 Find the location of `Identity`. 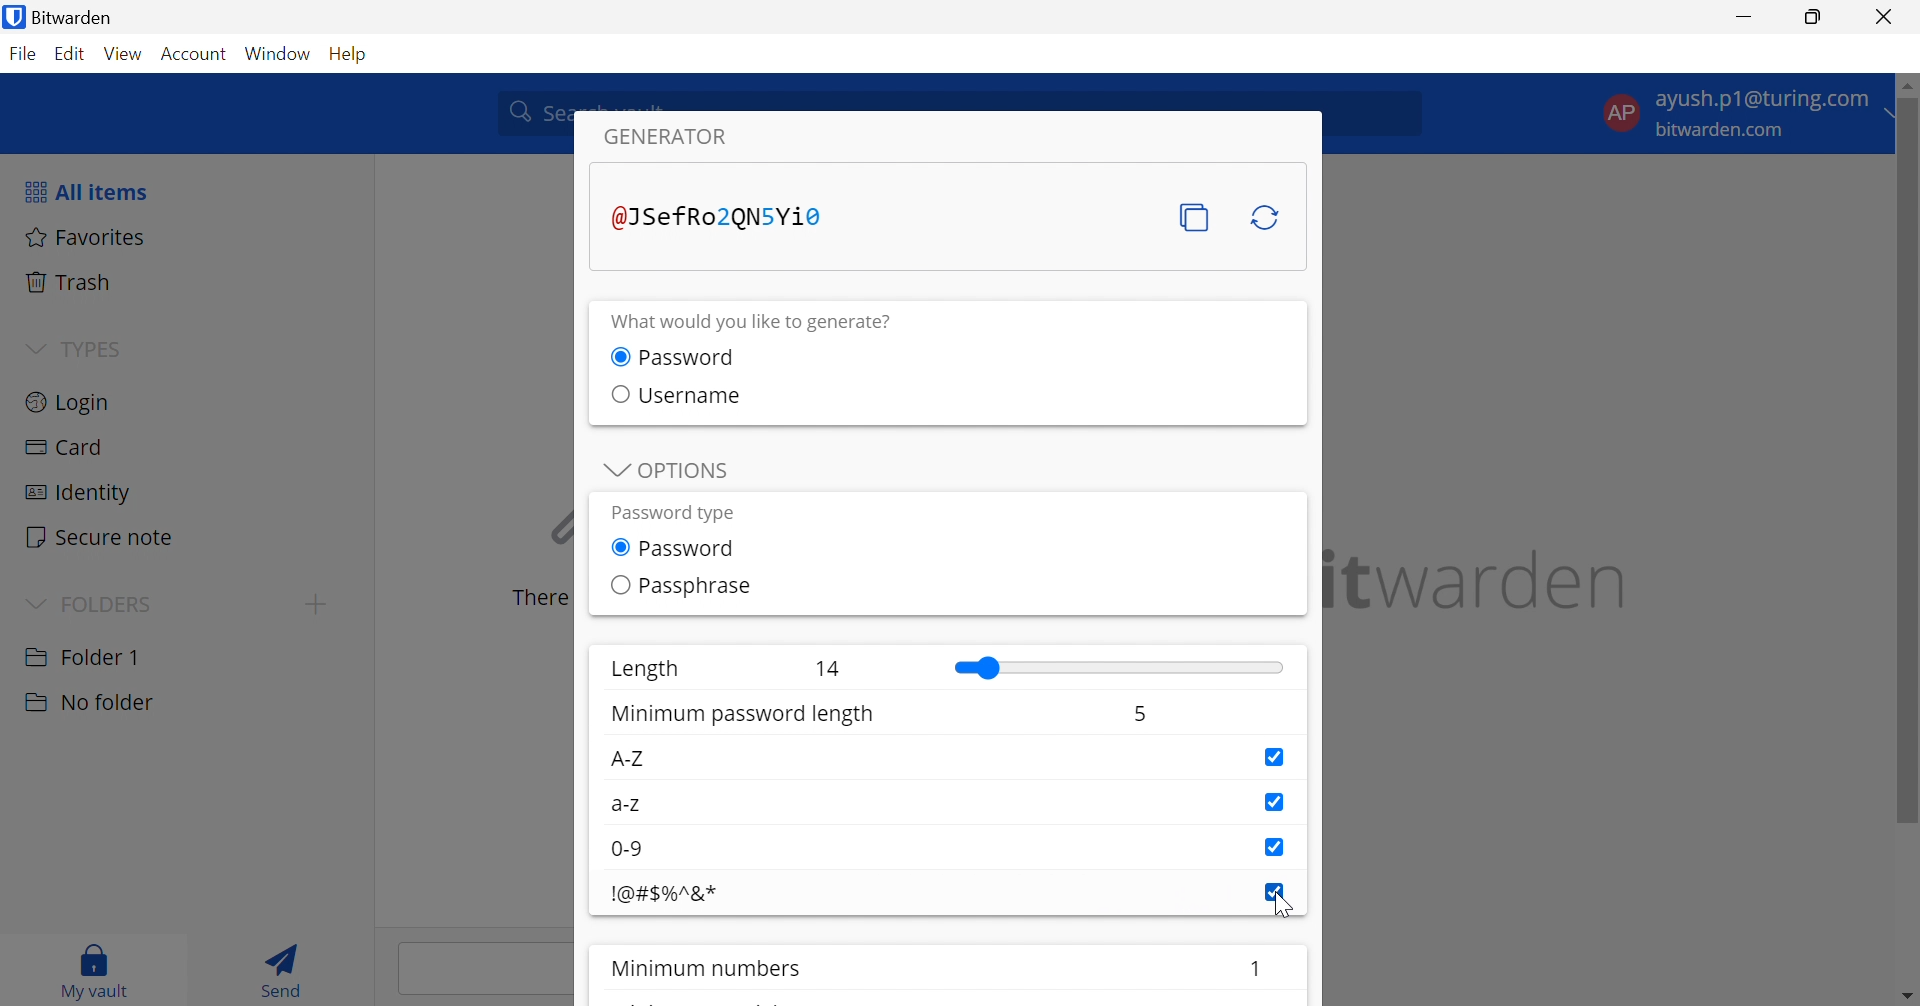

Identity is located at coordinates (79, 494).